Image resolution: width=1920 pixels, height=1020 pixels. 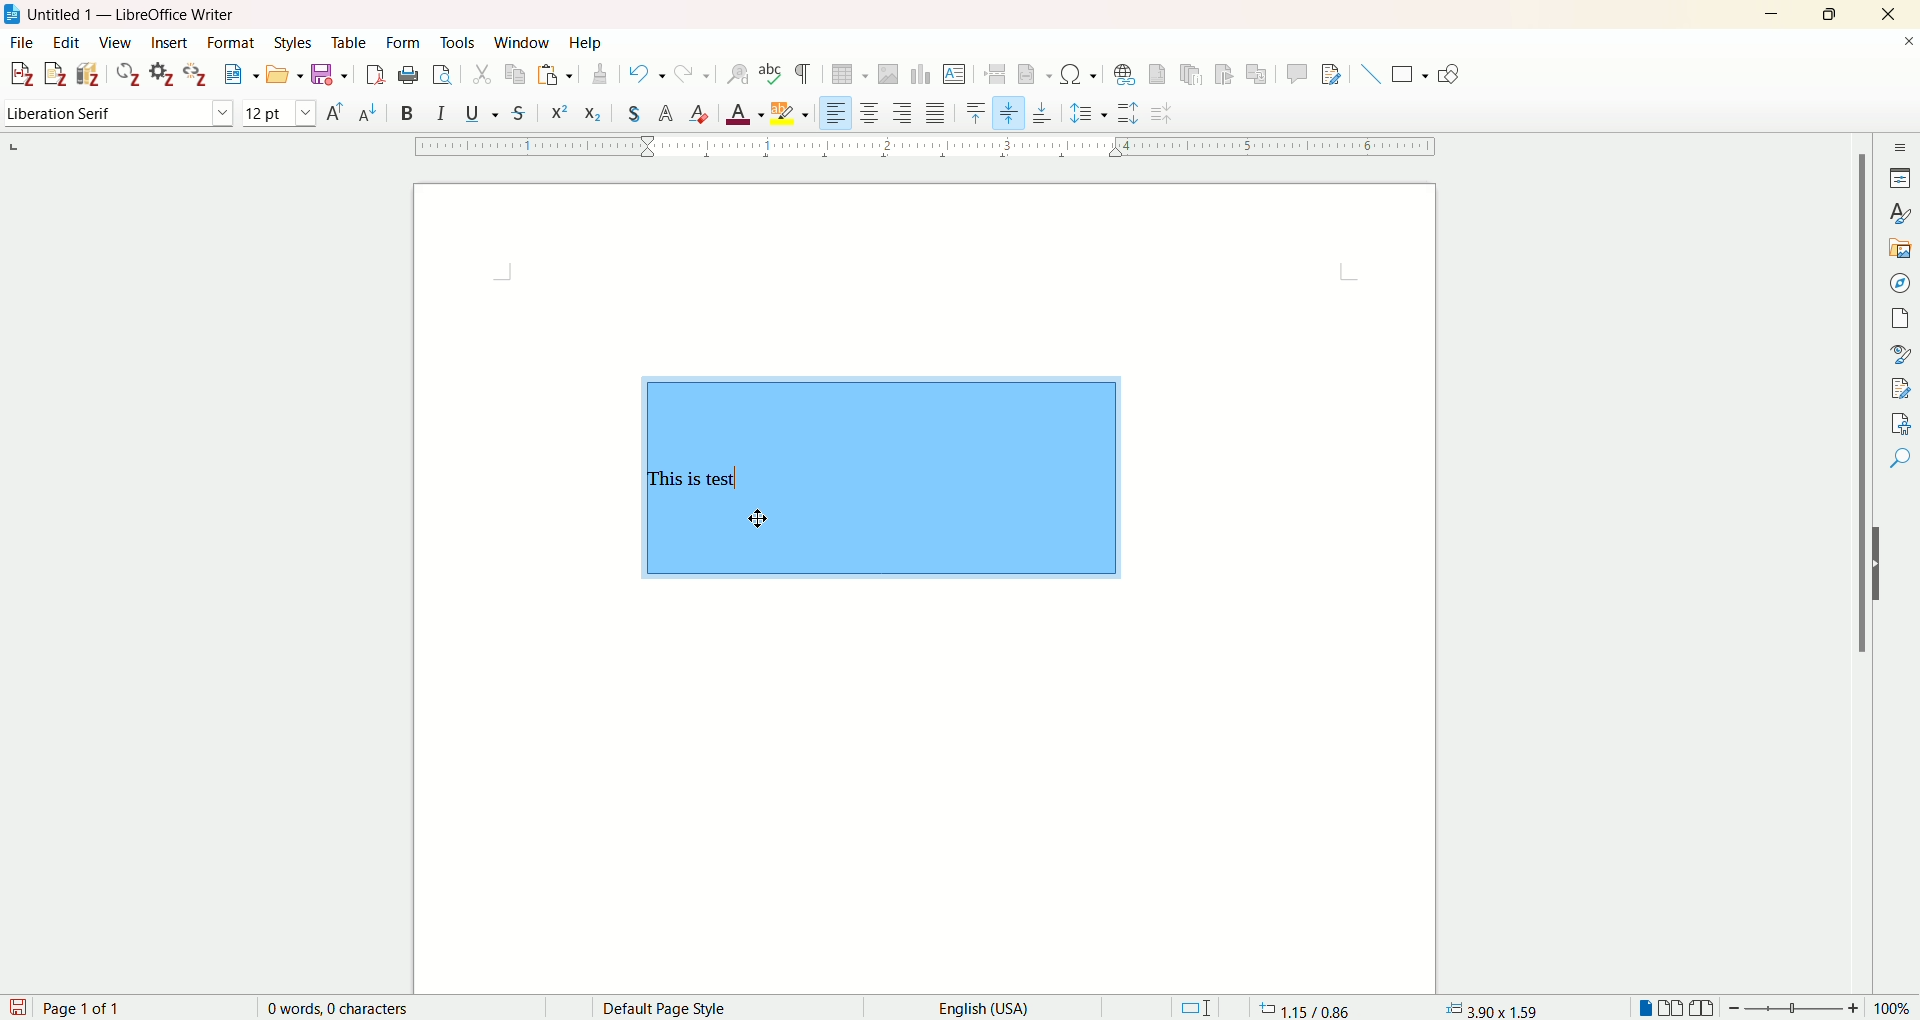 What do you see at coordinates (551, 112) in the screenshot?
I see `arrowheads for lines` at bounding box center [551, 112].